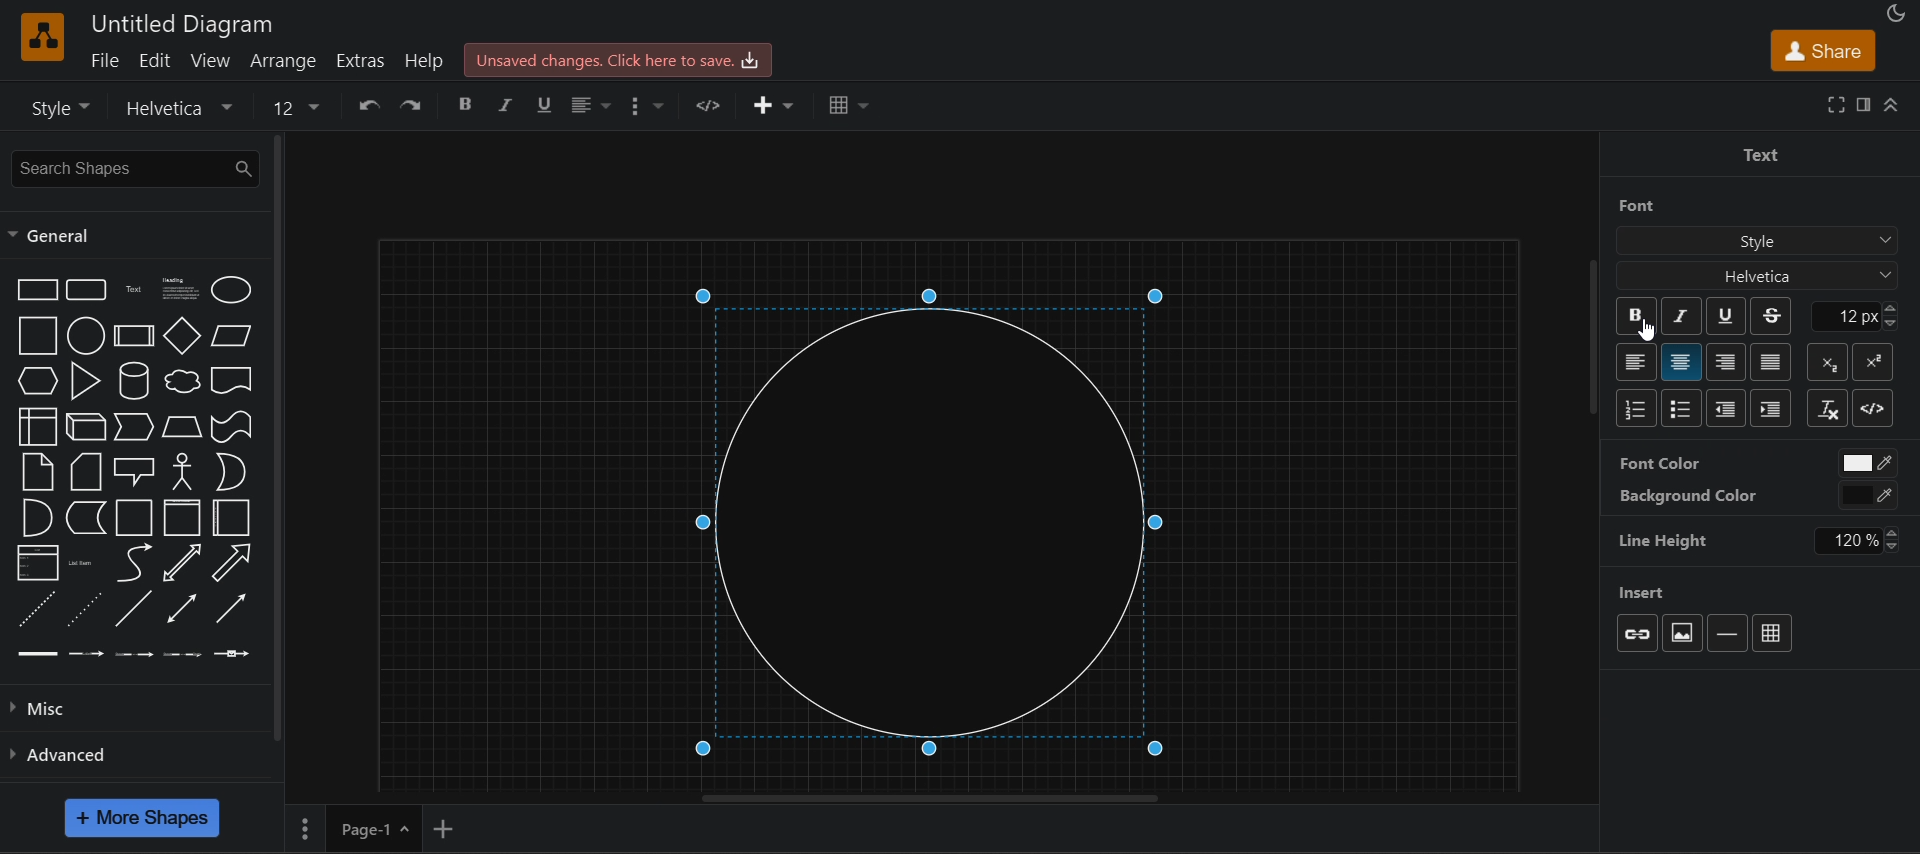  I want to click on italic, so click(1677, 315).